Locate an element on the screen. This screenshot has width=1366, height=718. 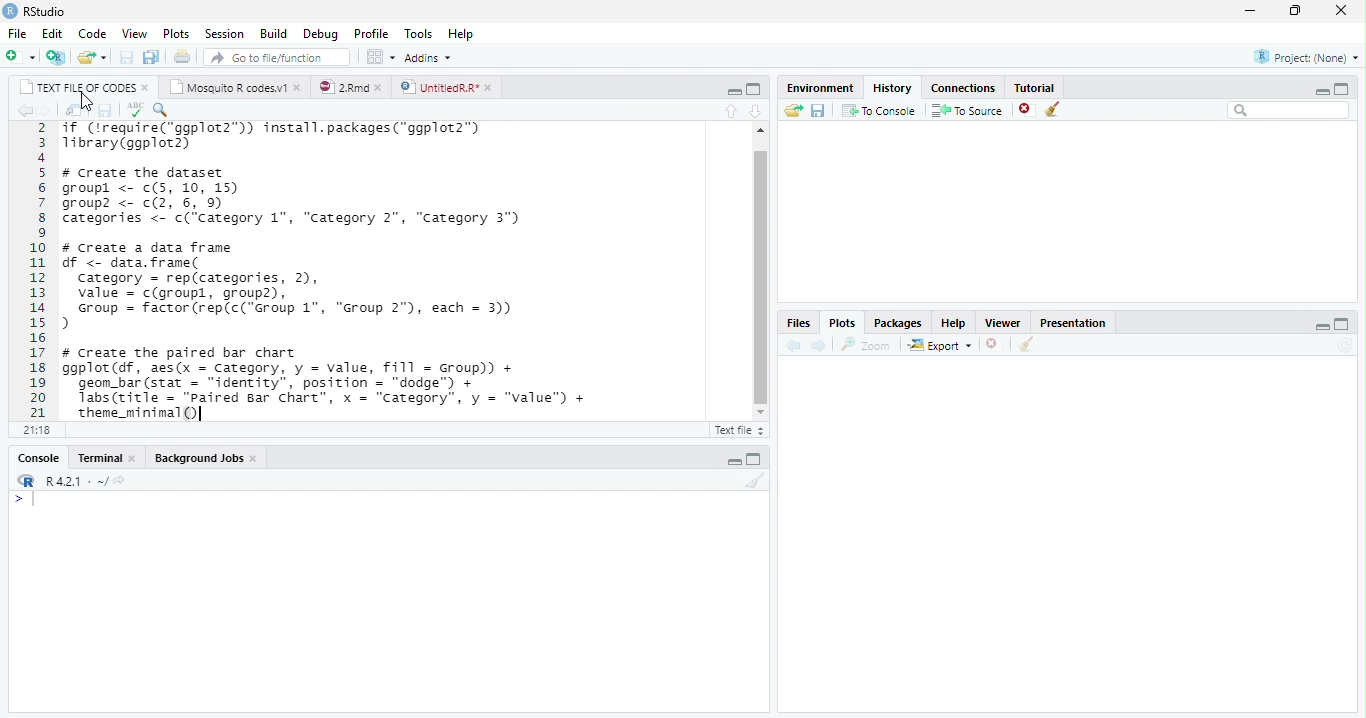
2.rmd is located at coordinates (344, 87).